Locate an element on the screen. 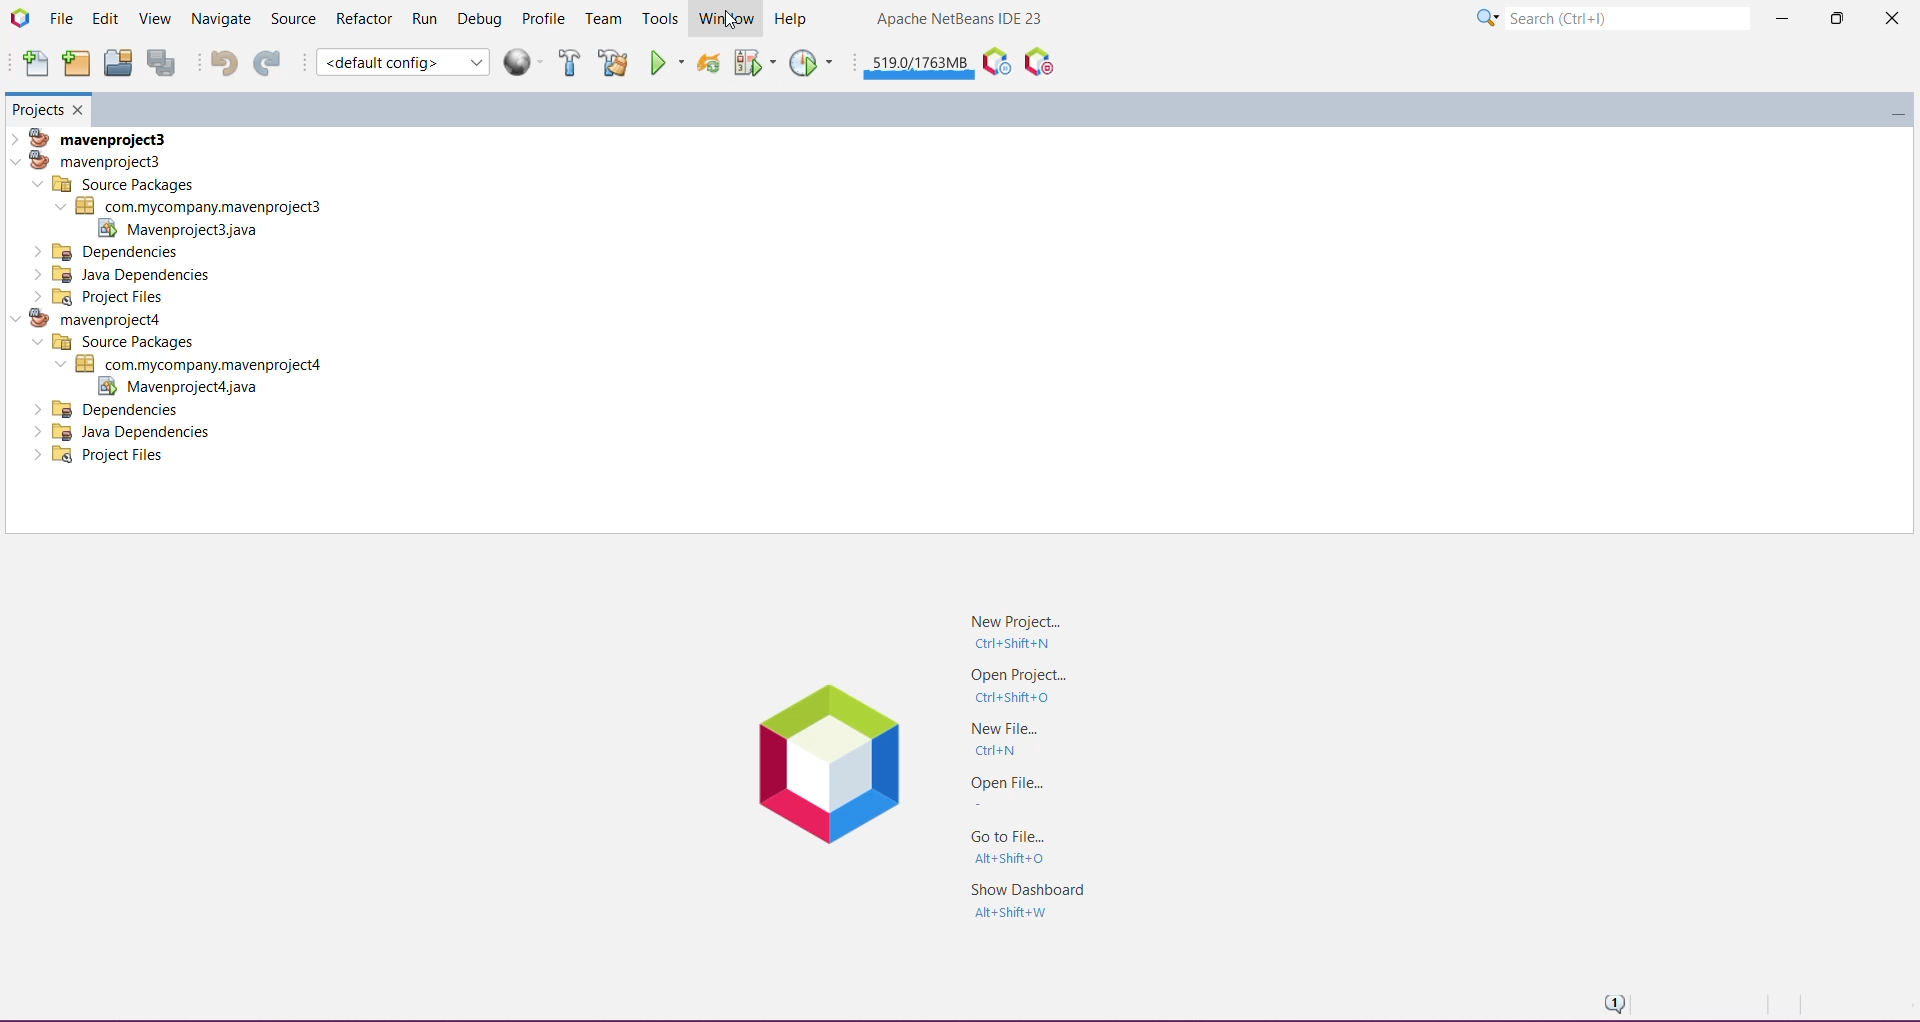 Image resolution: width=1920 pixels, height=1022 pixels. mavenproject3 is located at coordinates (94, 160).